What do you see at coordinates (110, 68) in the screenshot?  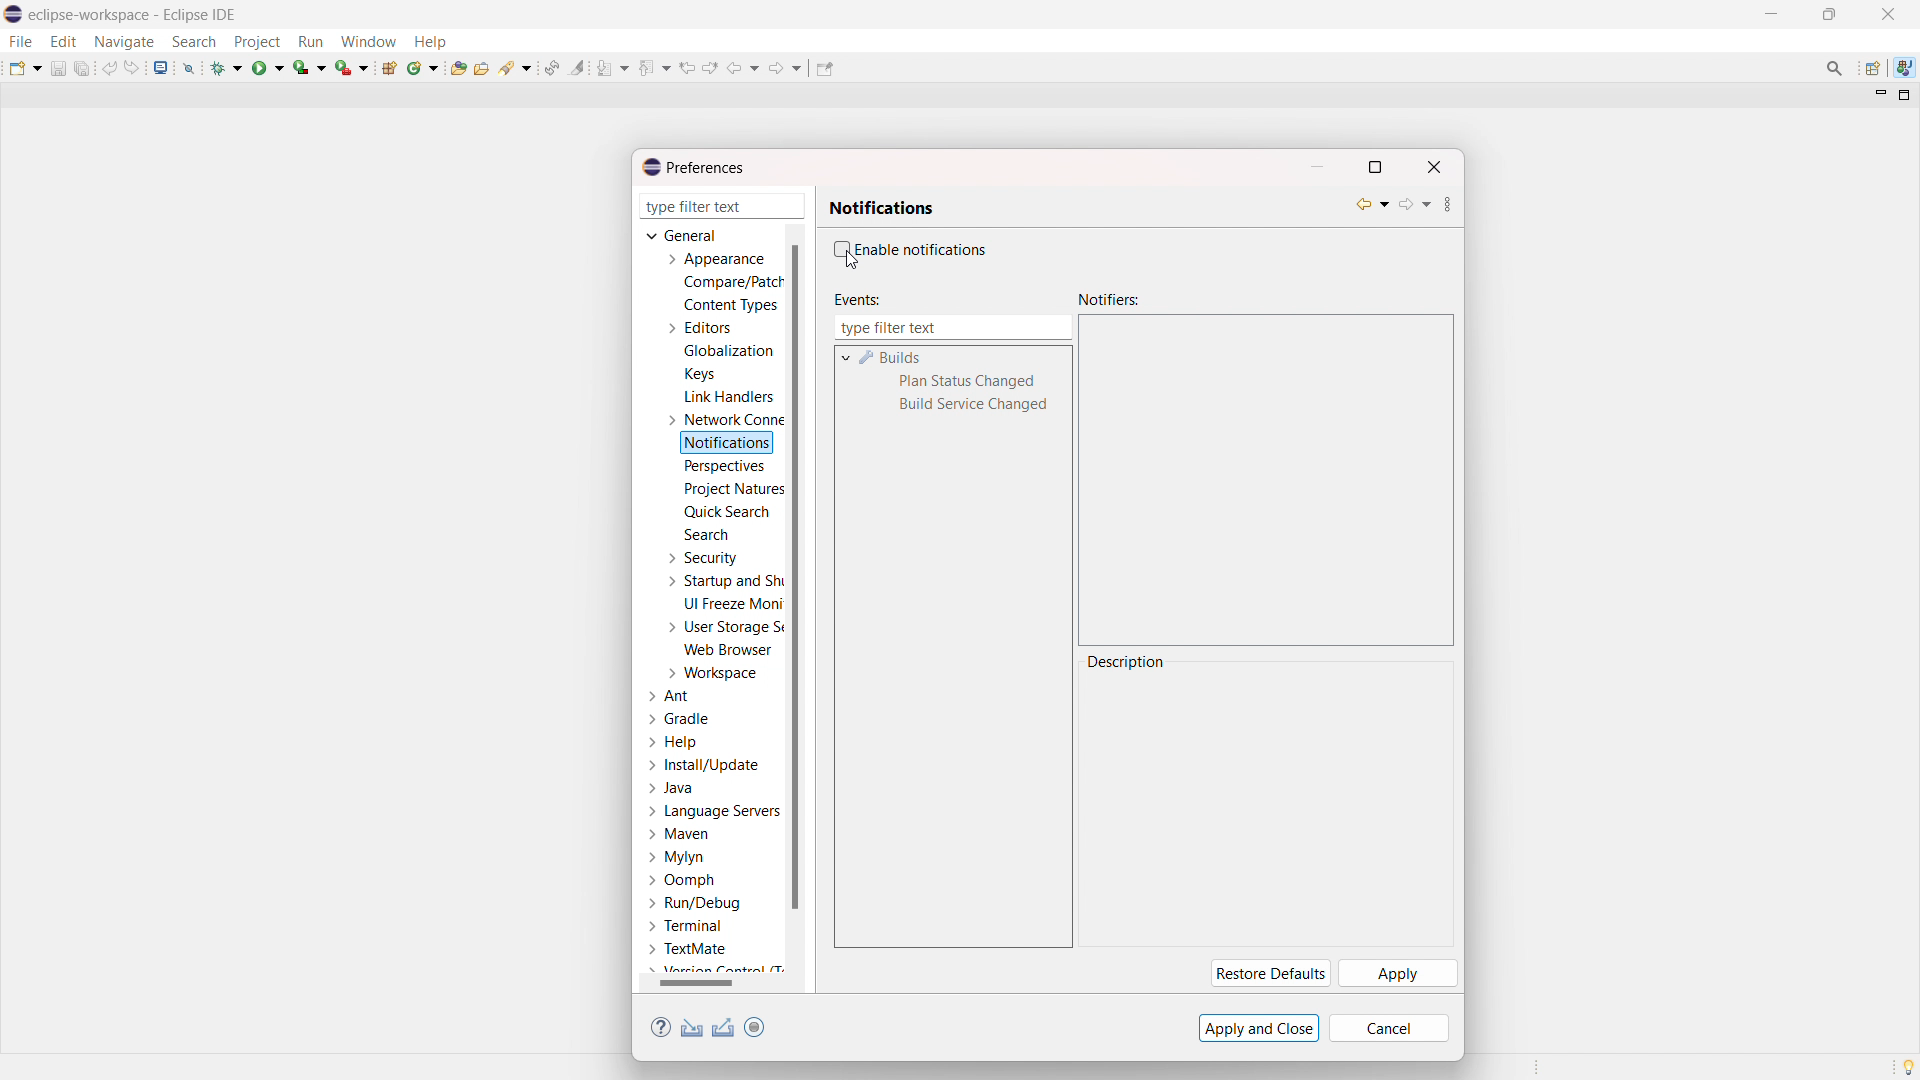 I see `undo` at bounding box center [110, 68].